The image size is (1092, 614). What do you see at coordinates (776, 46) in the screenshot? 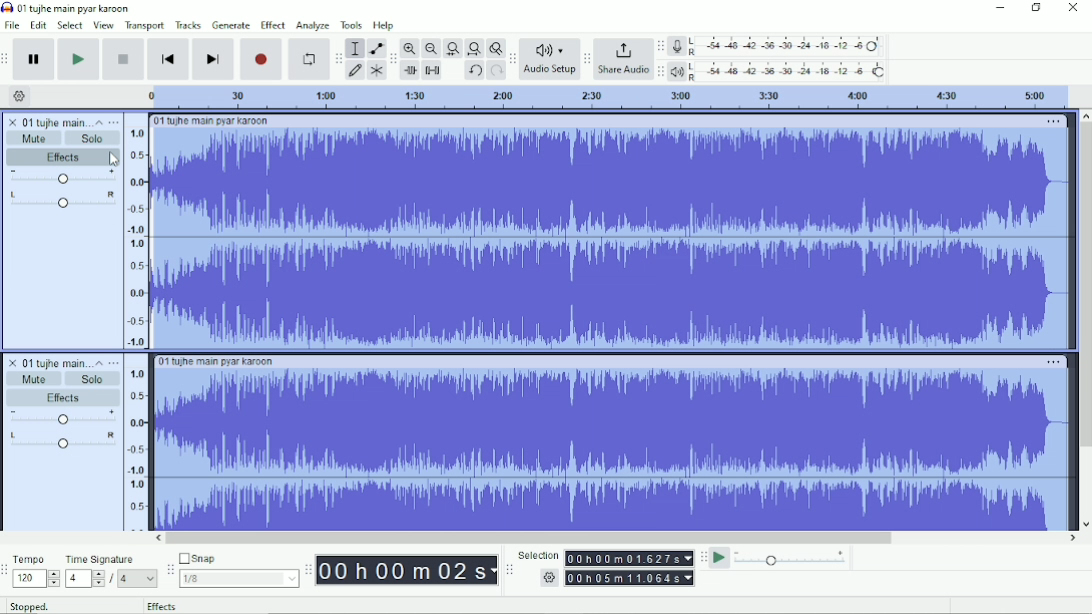
I see `Record meter` at bounding box center [776, 46].